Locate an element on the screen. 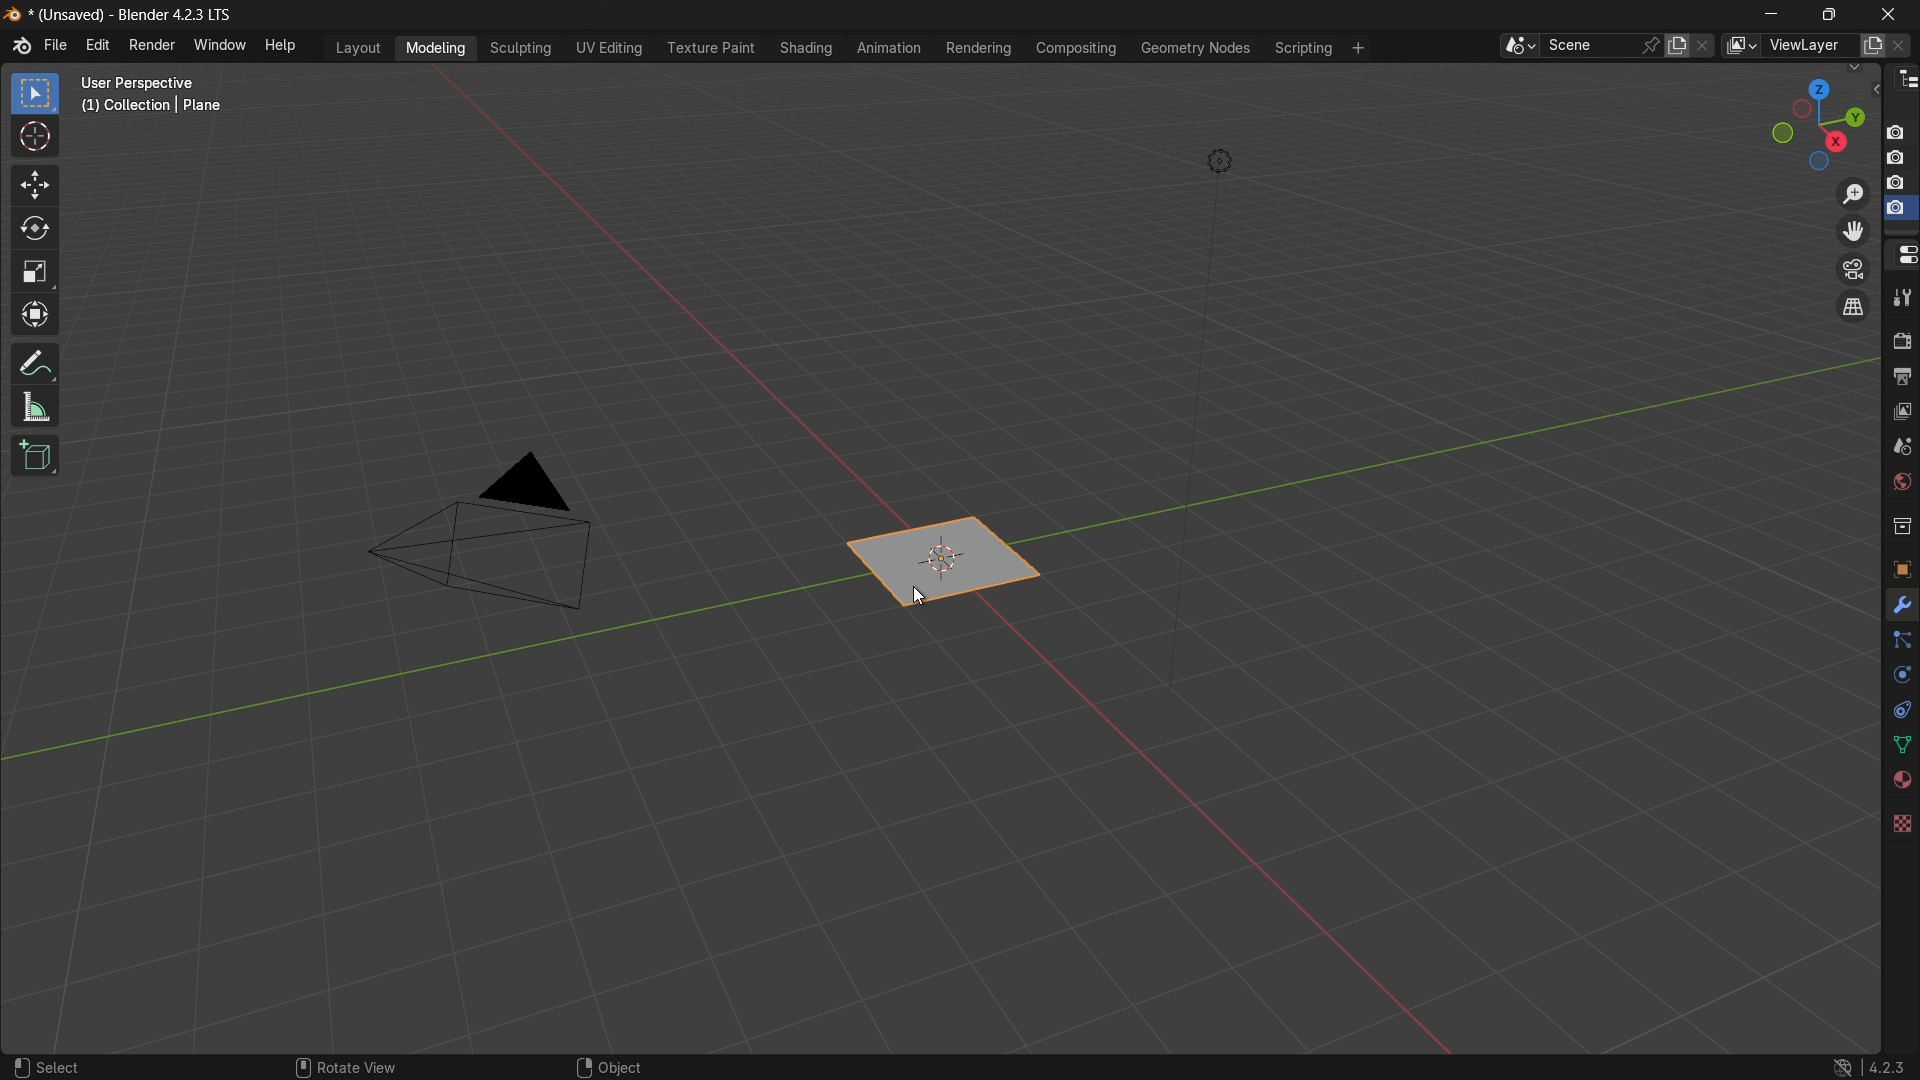  add cube is located at coordinates (37, 459).